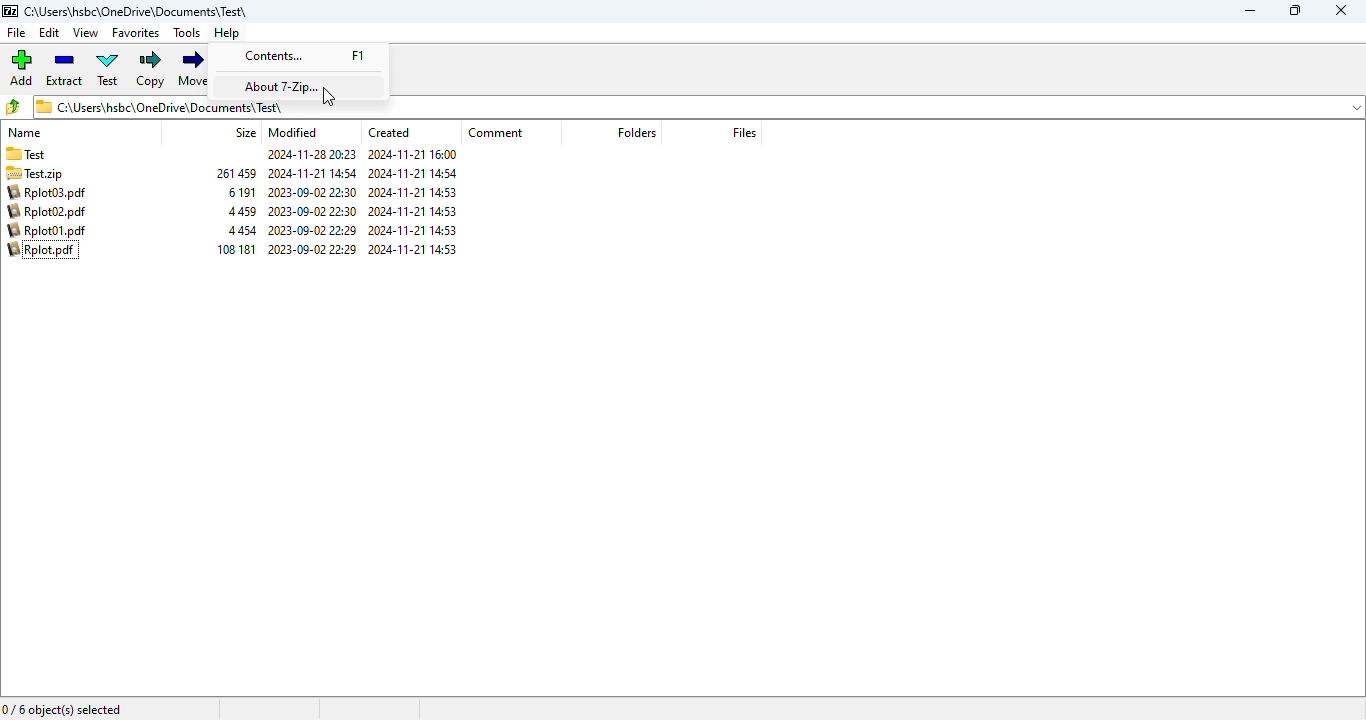  What do you see at coordinates (1251, 10) in the screenshot?
I see `minimize` at bounding box center [1251, 10].